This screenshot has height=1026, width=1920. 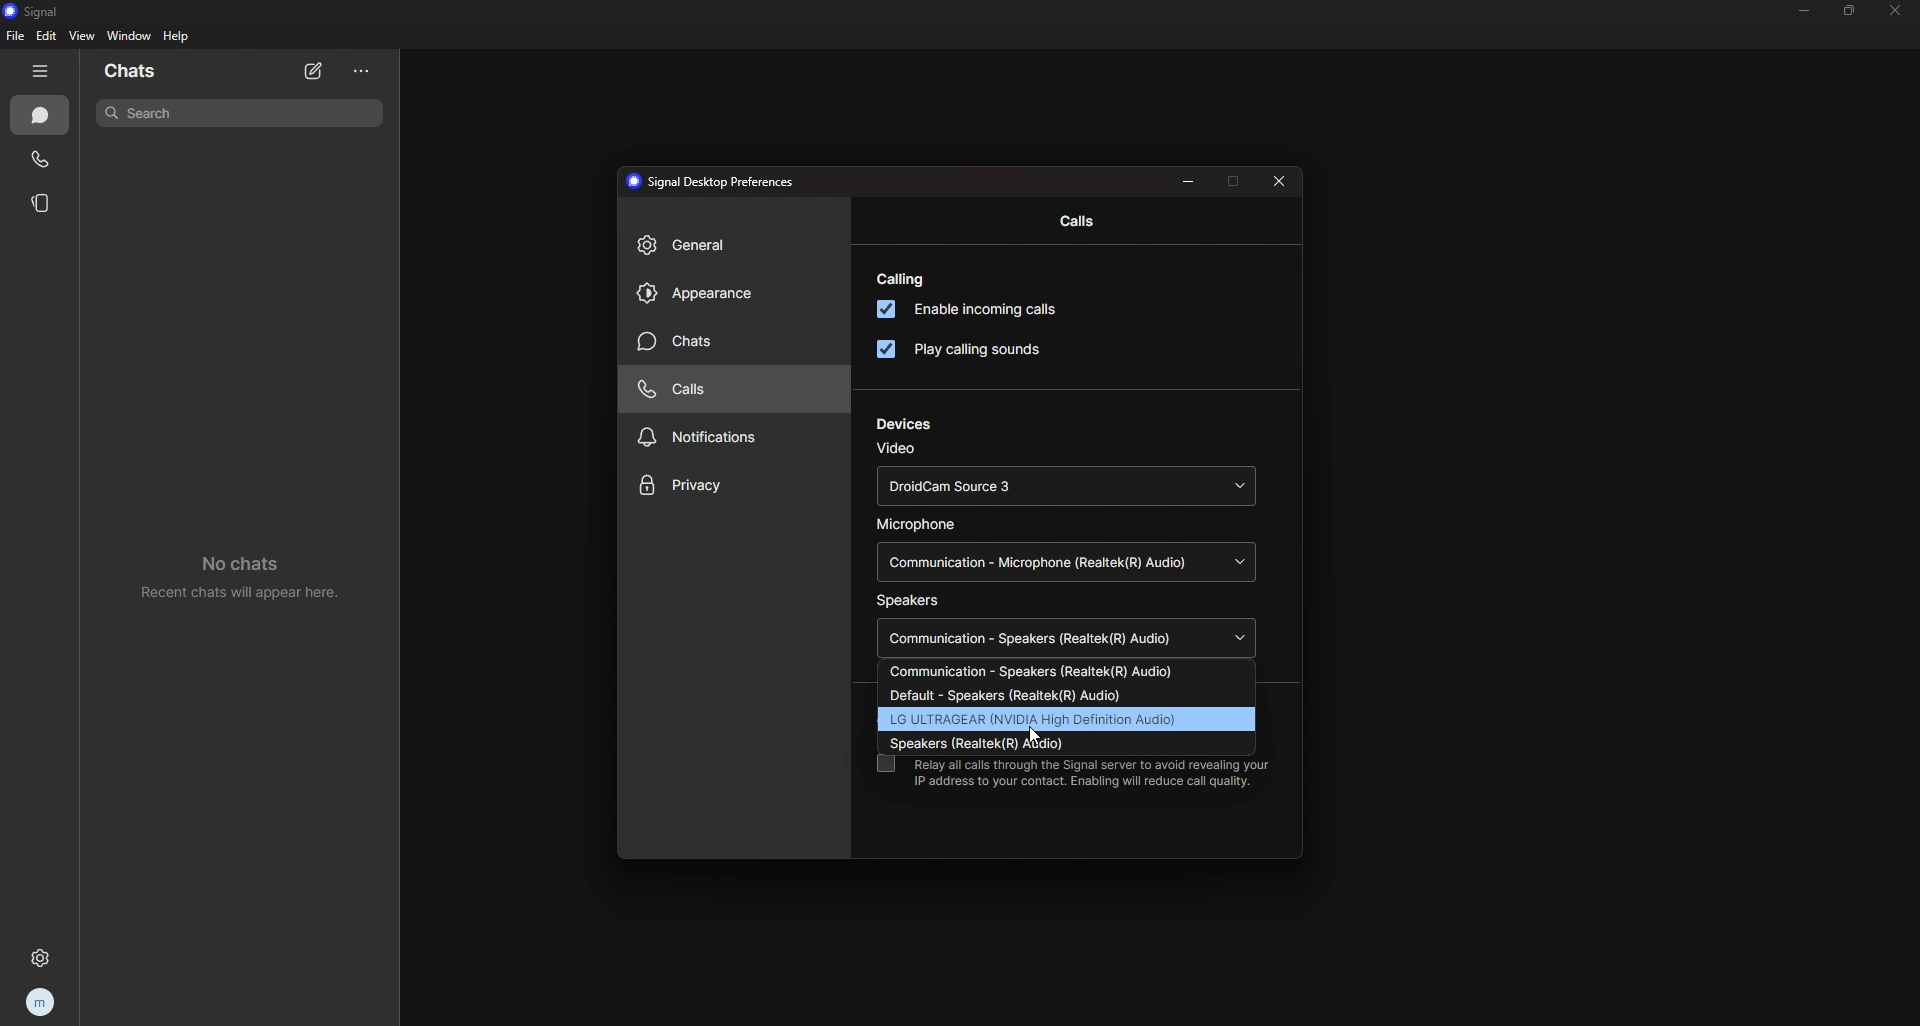 What do you see at coordinates (42, 1001) in the screenshot?
I see `profile` at bounding box center [42, 1001].